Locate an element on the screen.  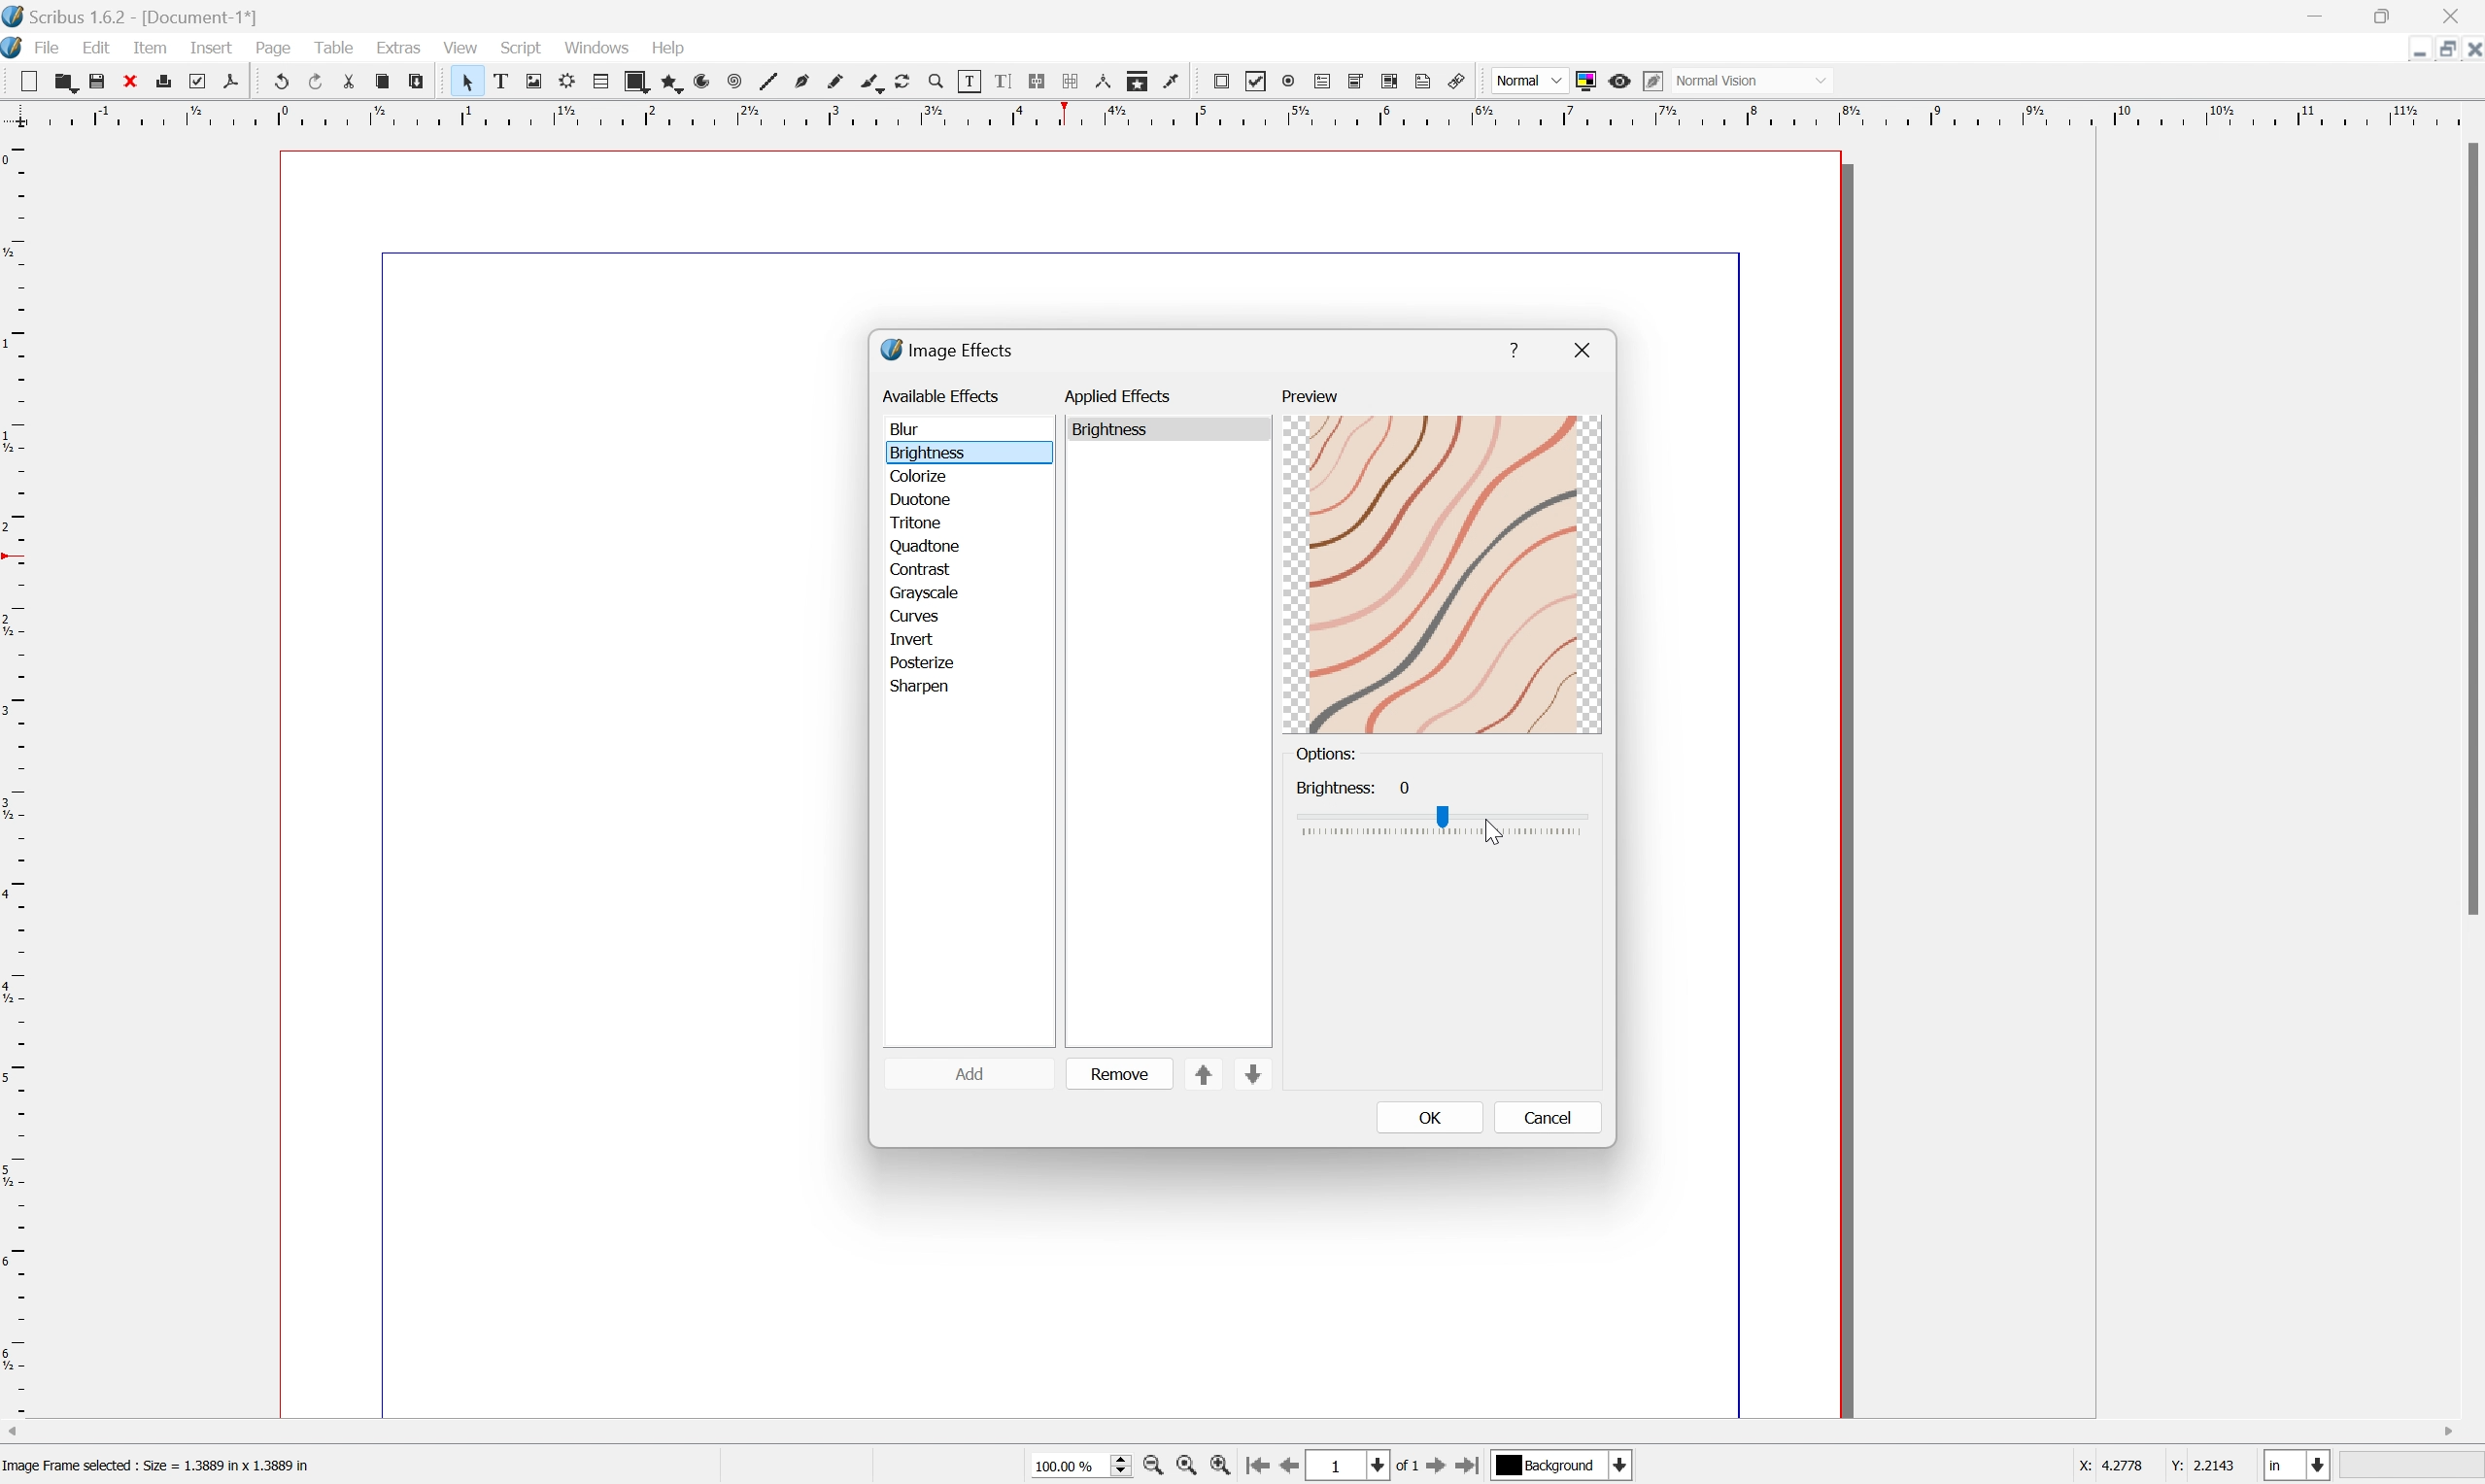
Rotate item is located at coordinates (910, 81).